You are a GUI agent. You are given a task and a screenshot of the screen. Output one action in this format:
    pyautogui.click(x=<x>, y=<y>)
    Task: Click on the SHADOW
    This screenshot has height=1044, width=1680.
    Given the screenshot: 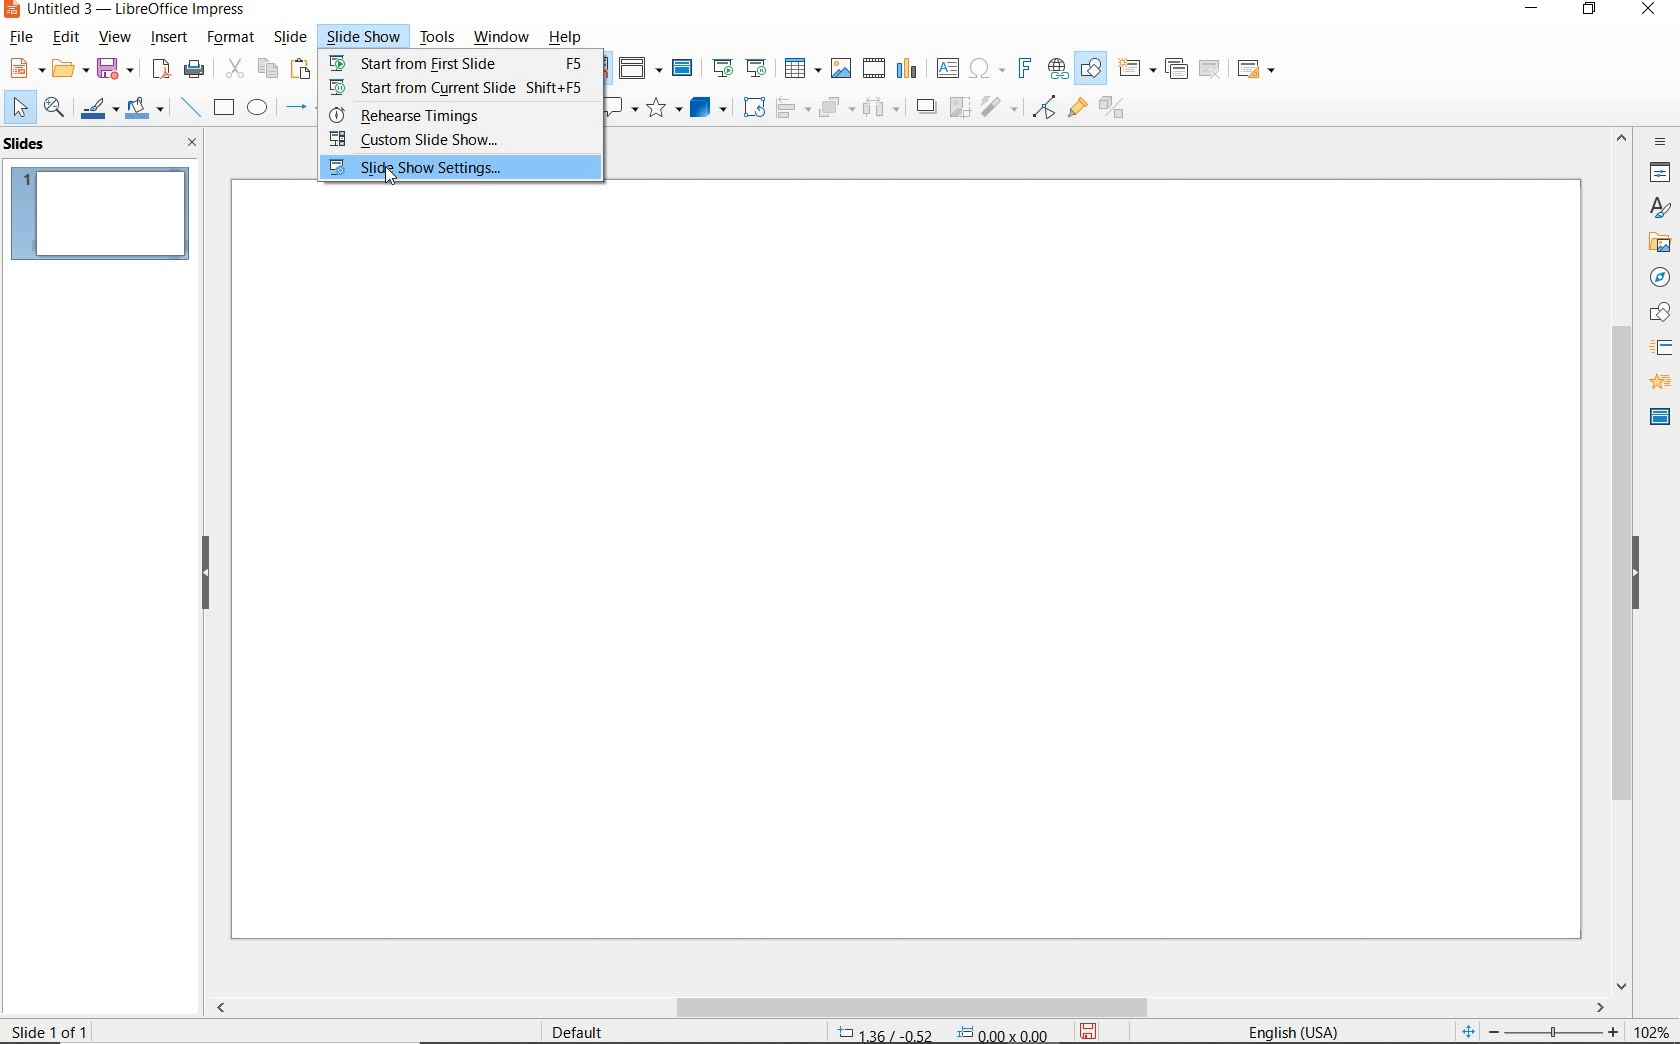 What is the action you would take?
    pyautogui.click(x=925, y=107)
    